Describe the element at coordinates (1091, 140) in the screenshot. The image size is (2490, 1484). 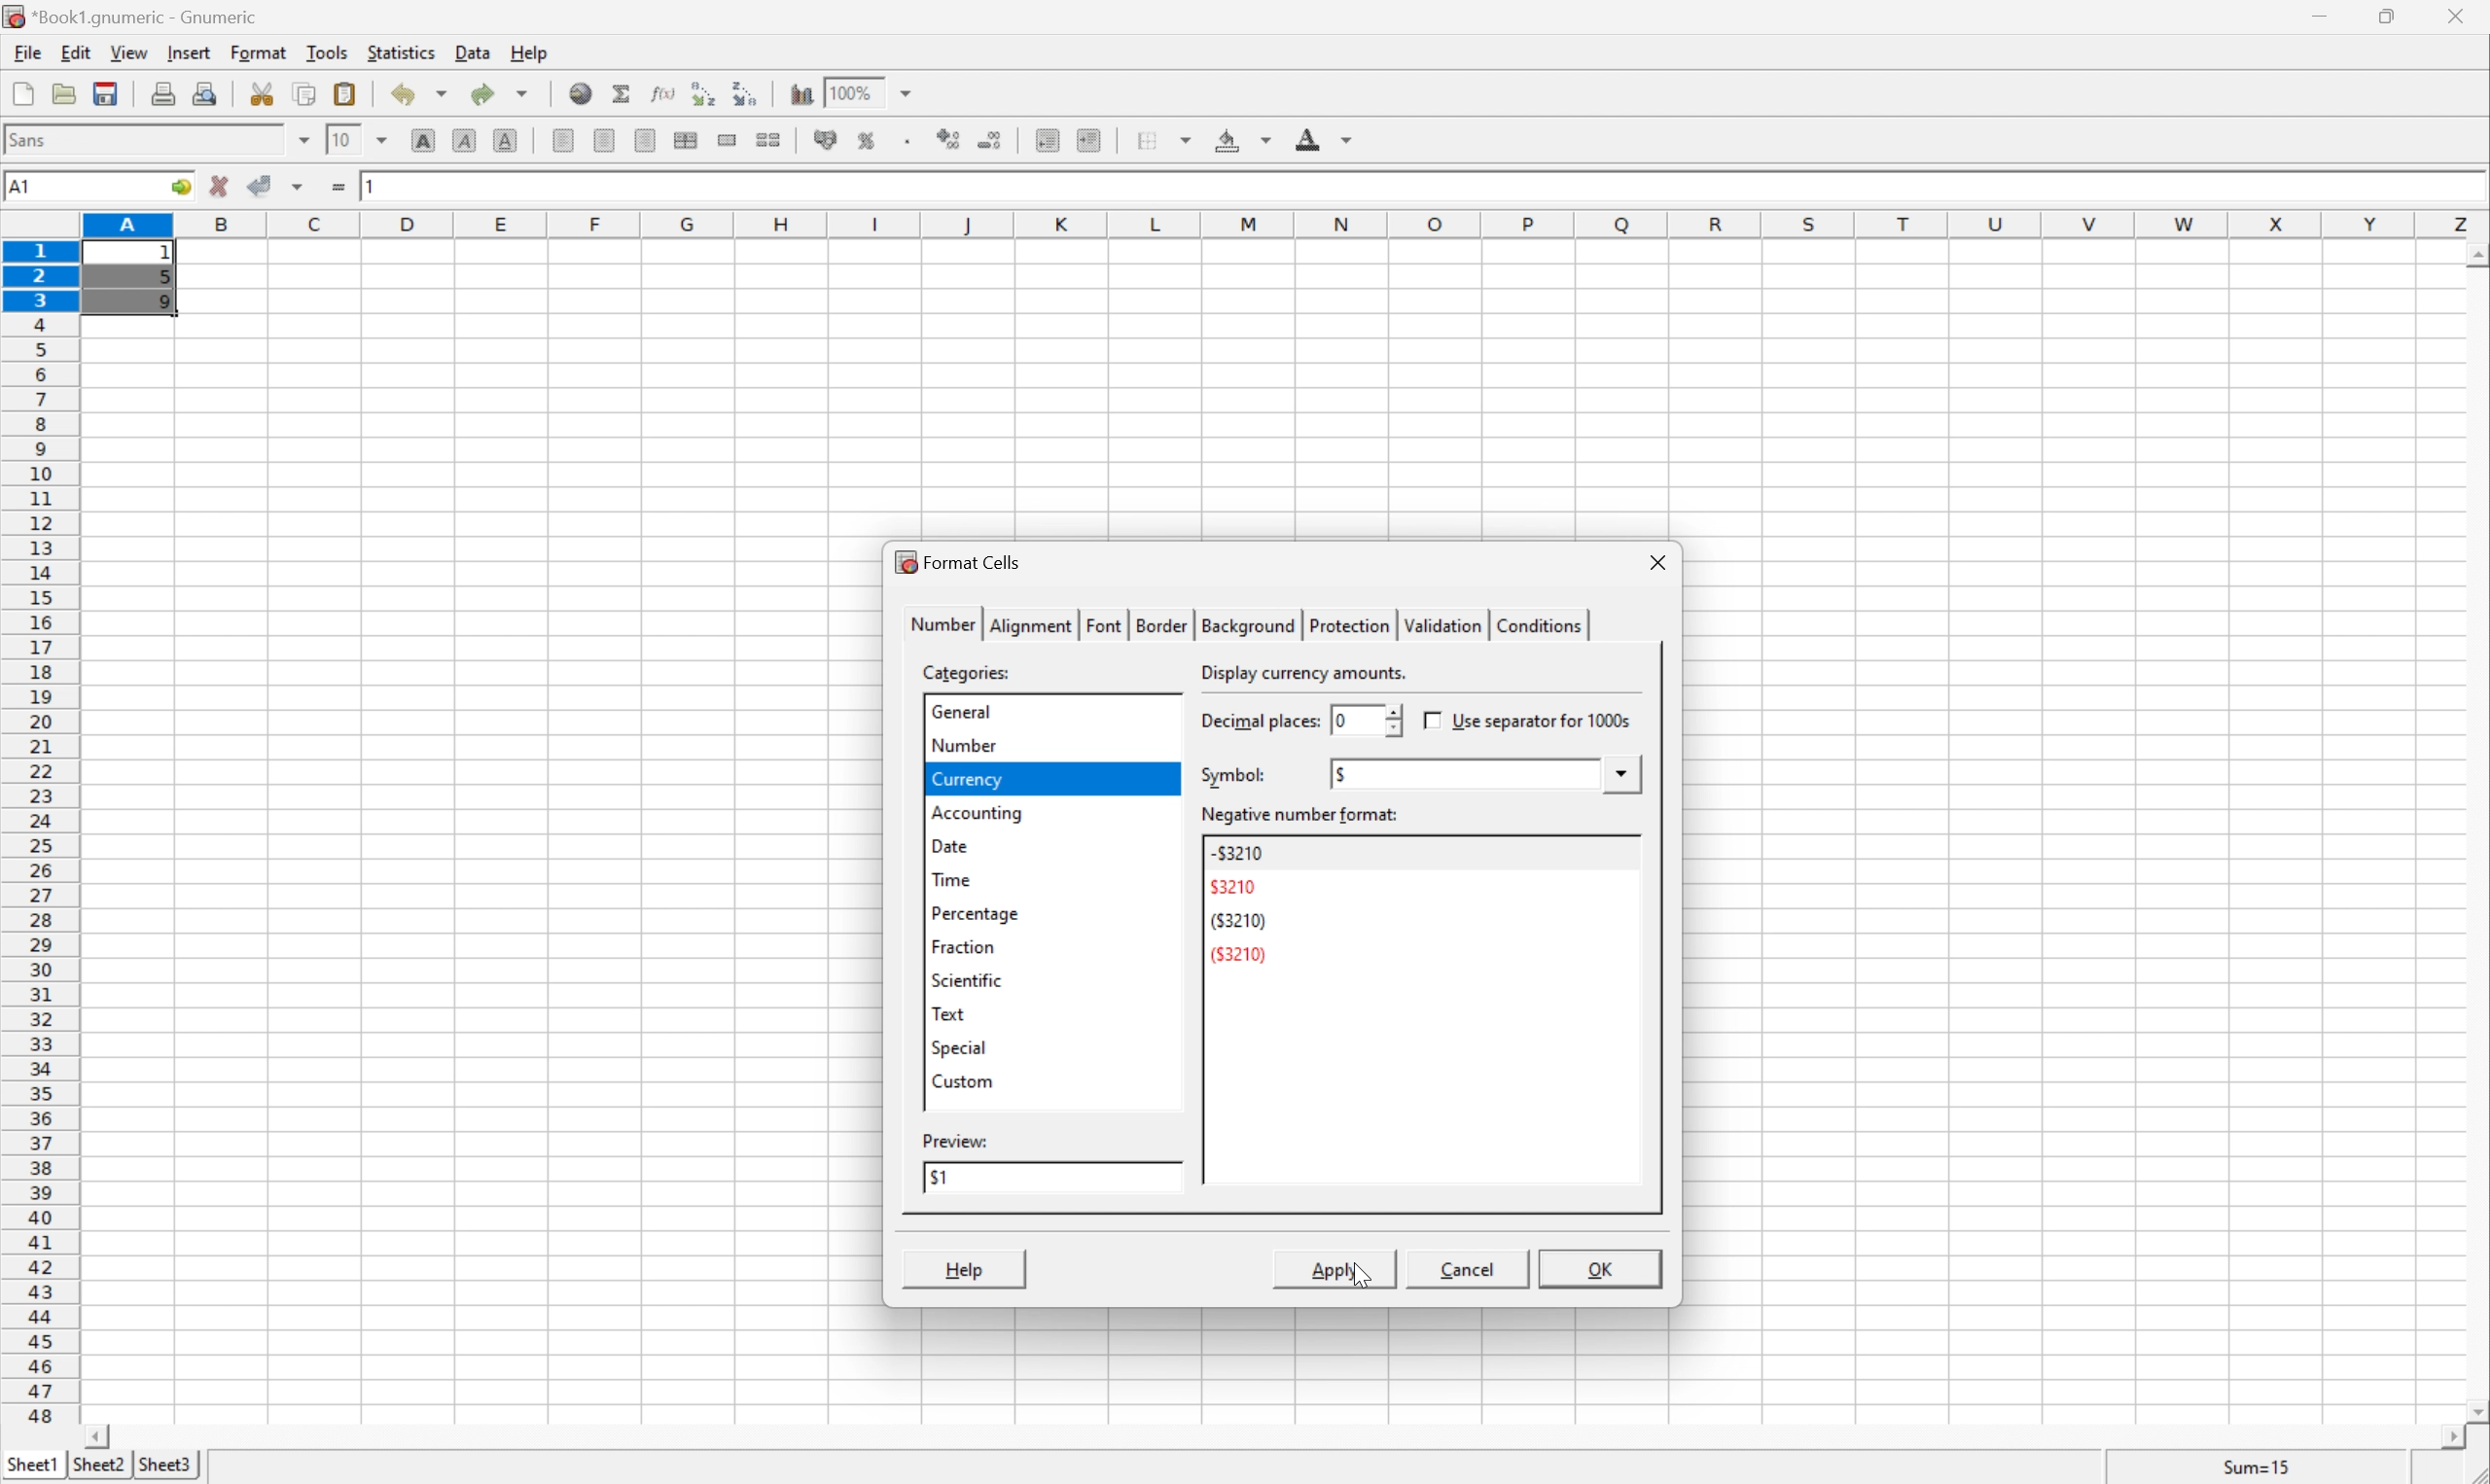
I see `increase indent` at that location.